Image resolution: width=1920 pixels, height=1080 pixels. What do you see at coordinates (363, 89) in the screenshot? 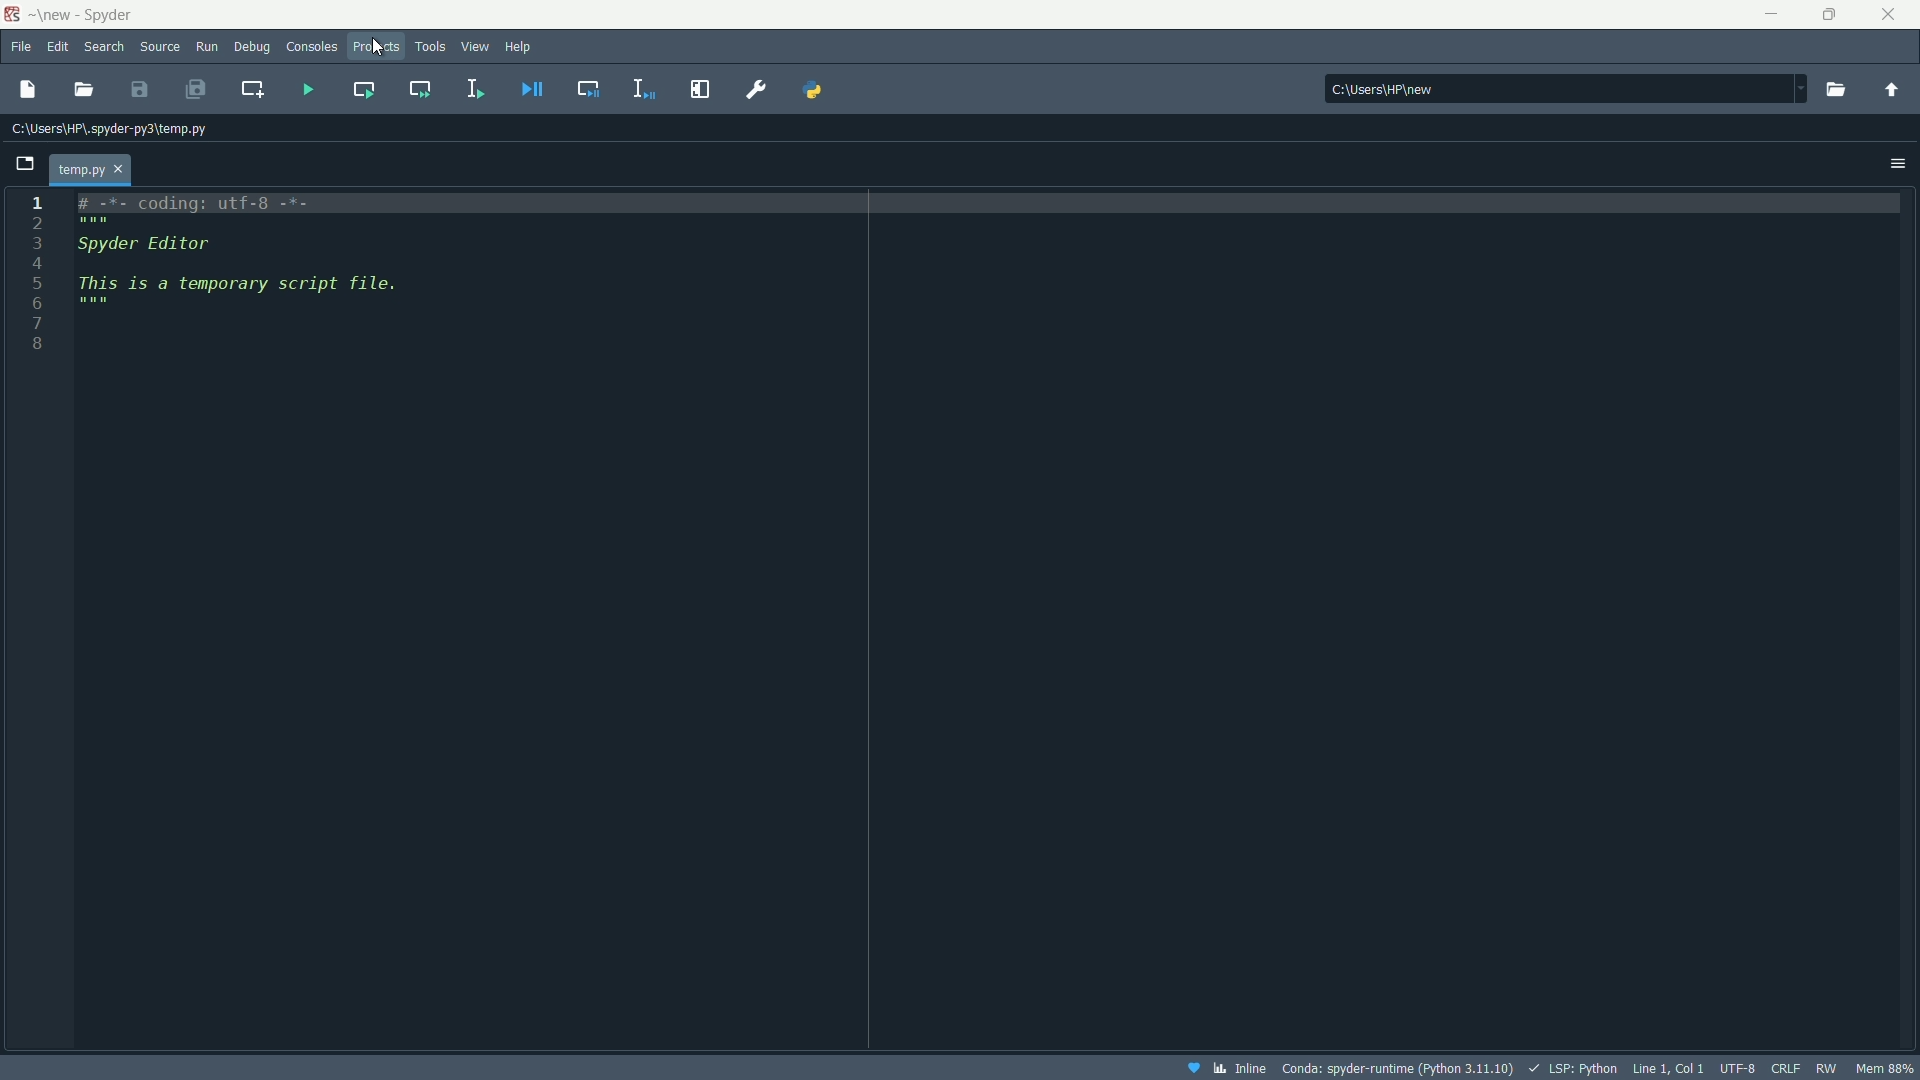
I see `Run current cell` at bounding box center [363, 89].